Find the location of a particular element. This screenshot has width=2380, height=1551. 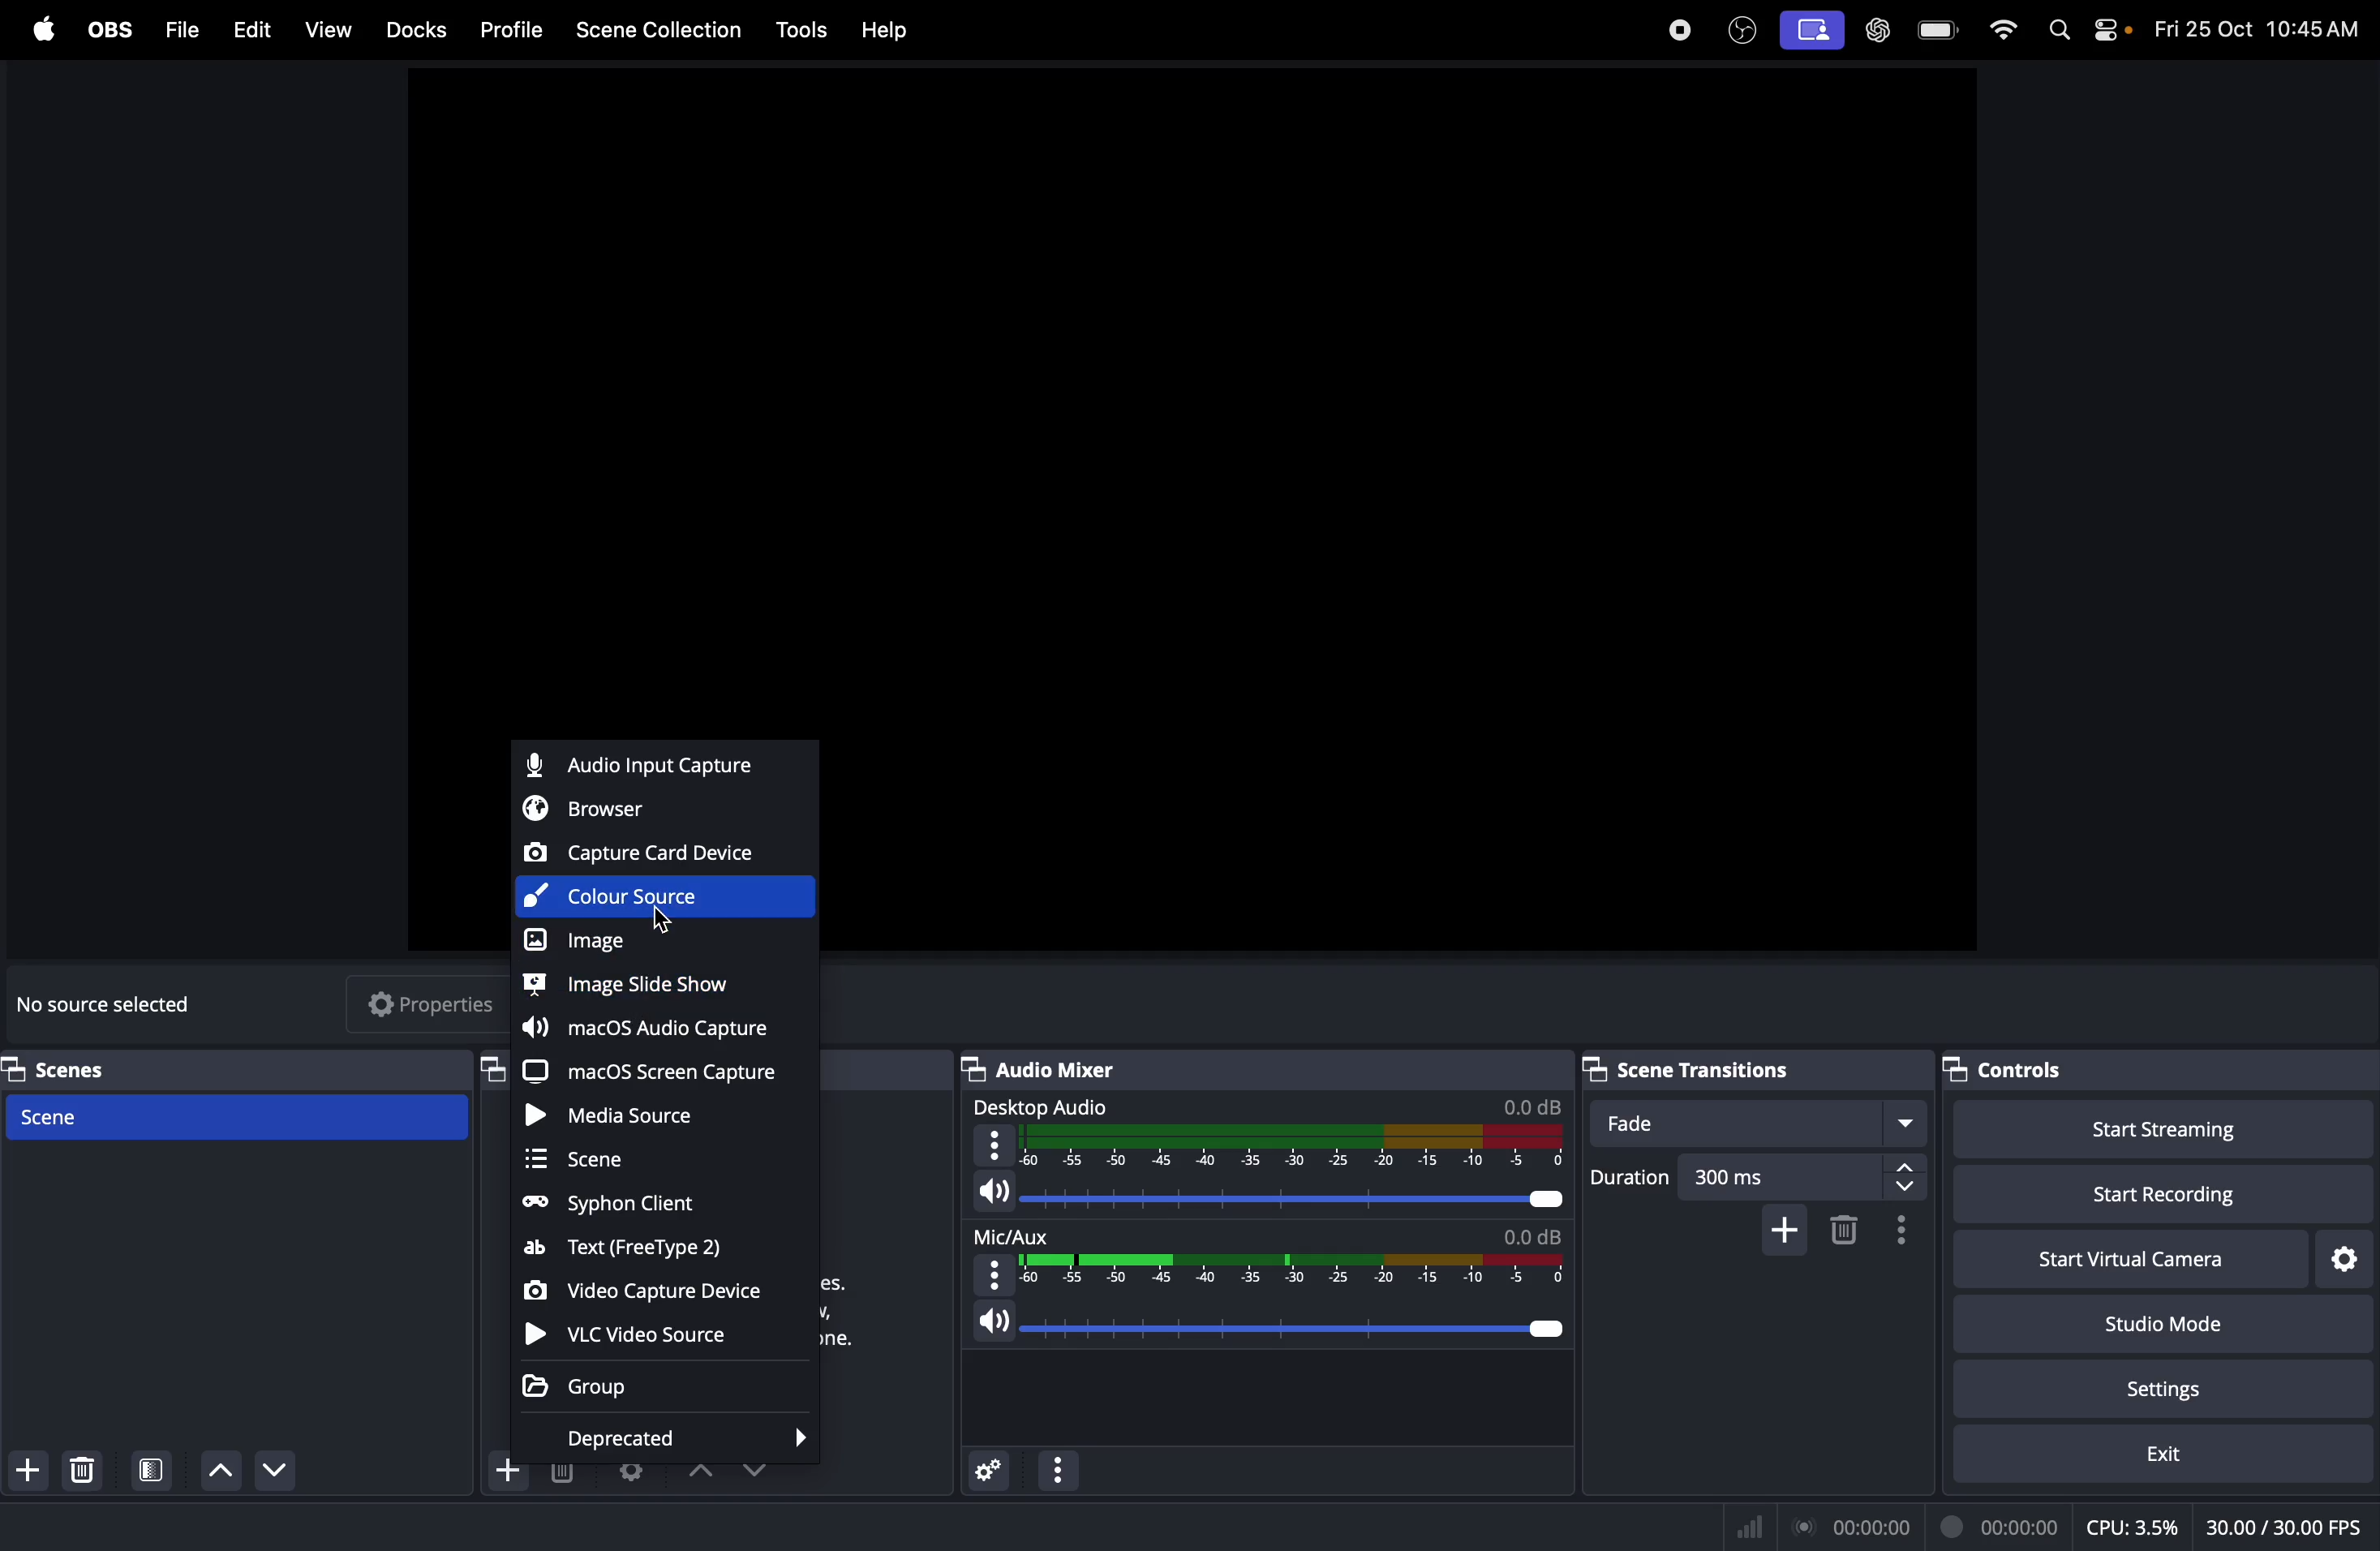

drop uo is located at coordinates (703, 1473).